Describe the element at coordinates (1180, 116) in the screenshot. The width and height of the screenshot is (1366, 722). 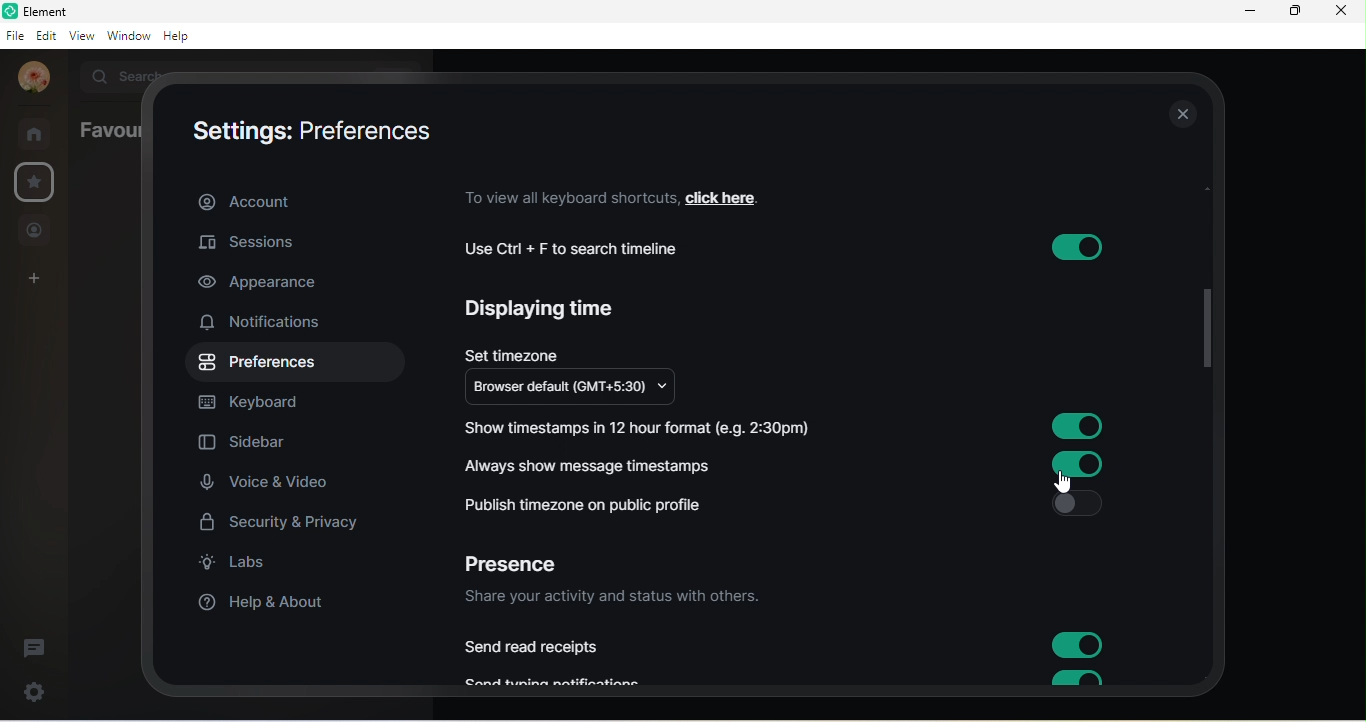
I see `close` at that location.